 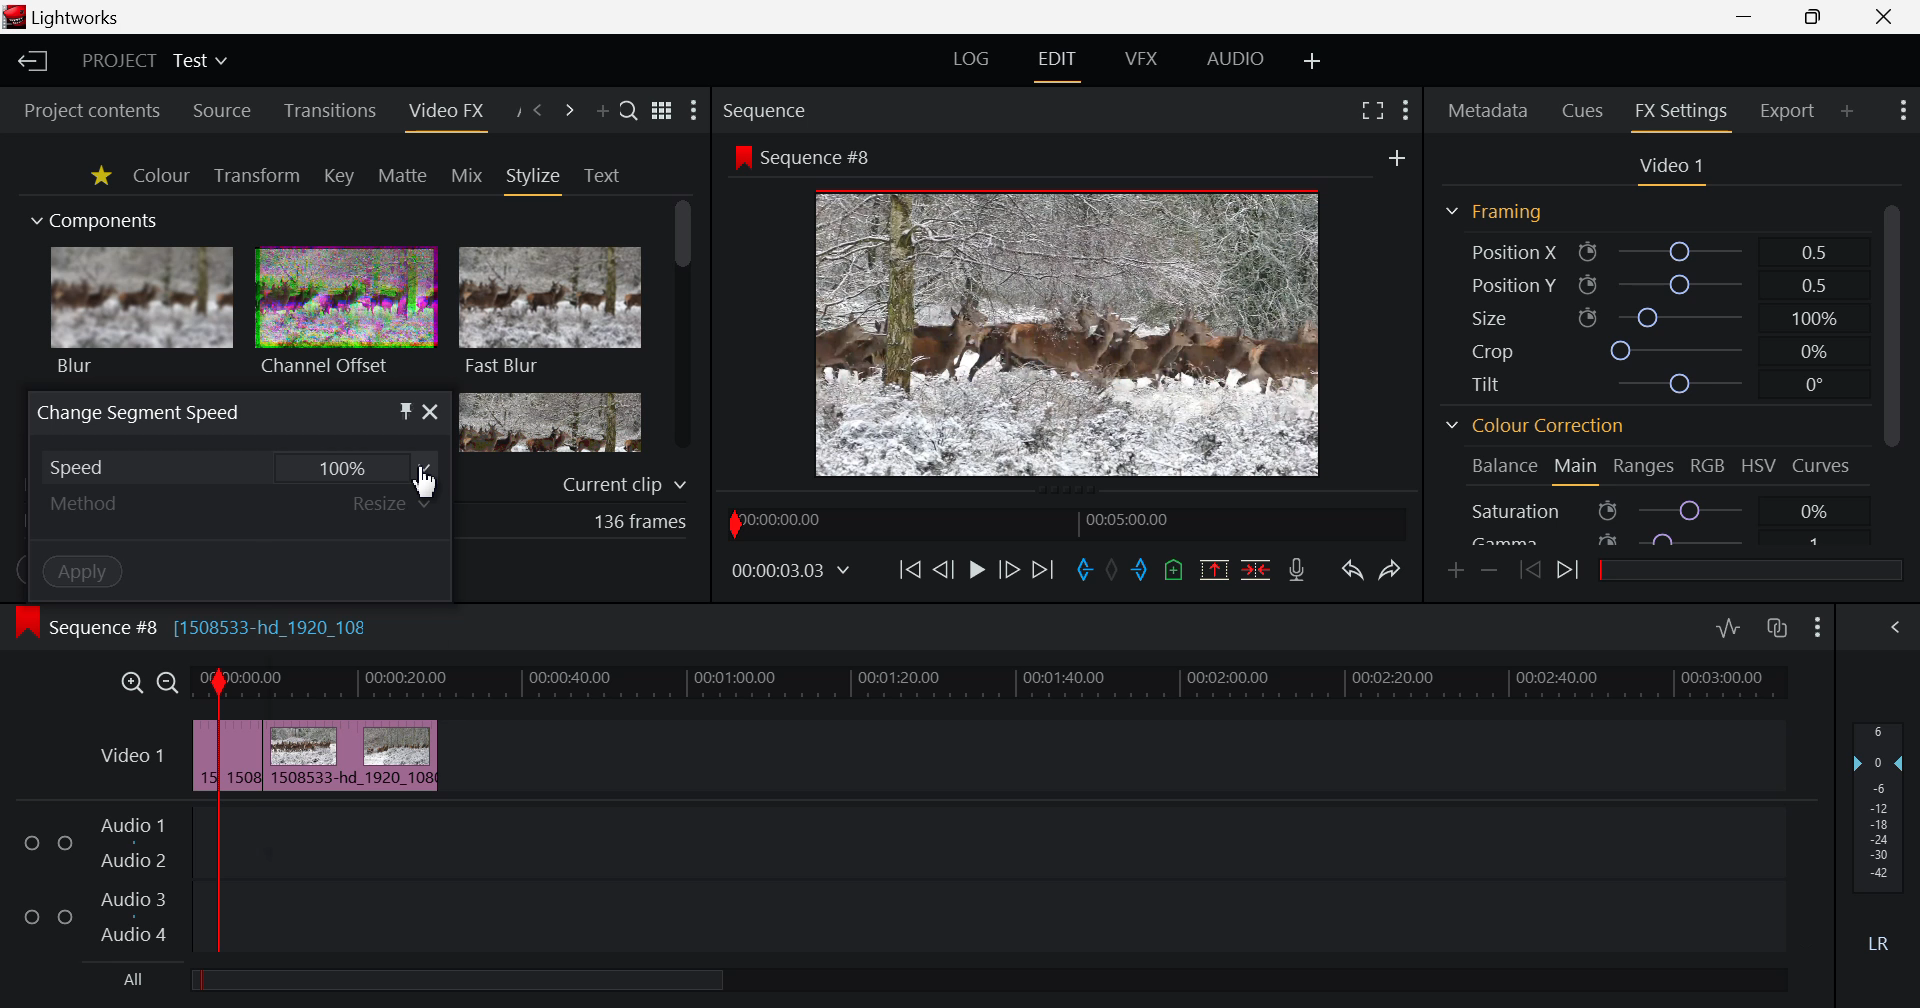 What do you see at coordinates (1388, 572) in the screenshot?
I see `Redo` at bounding box center [1388, 572].